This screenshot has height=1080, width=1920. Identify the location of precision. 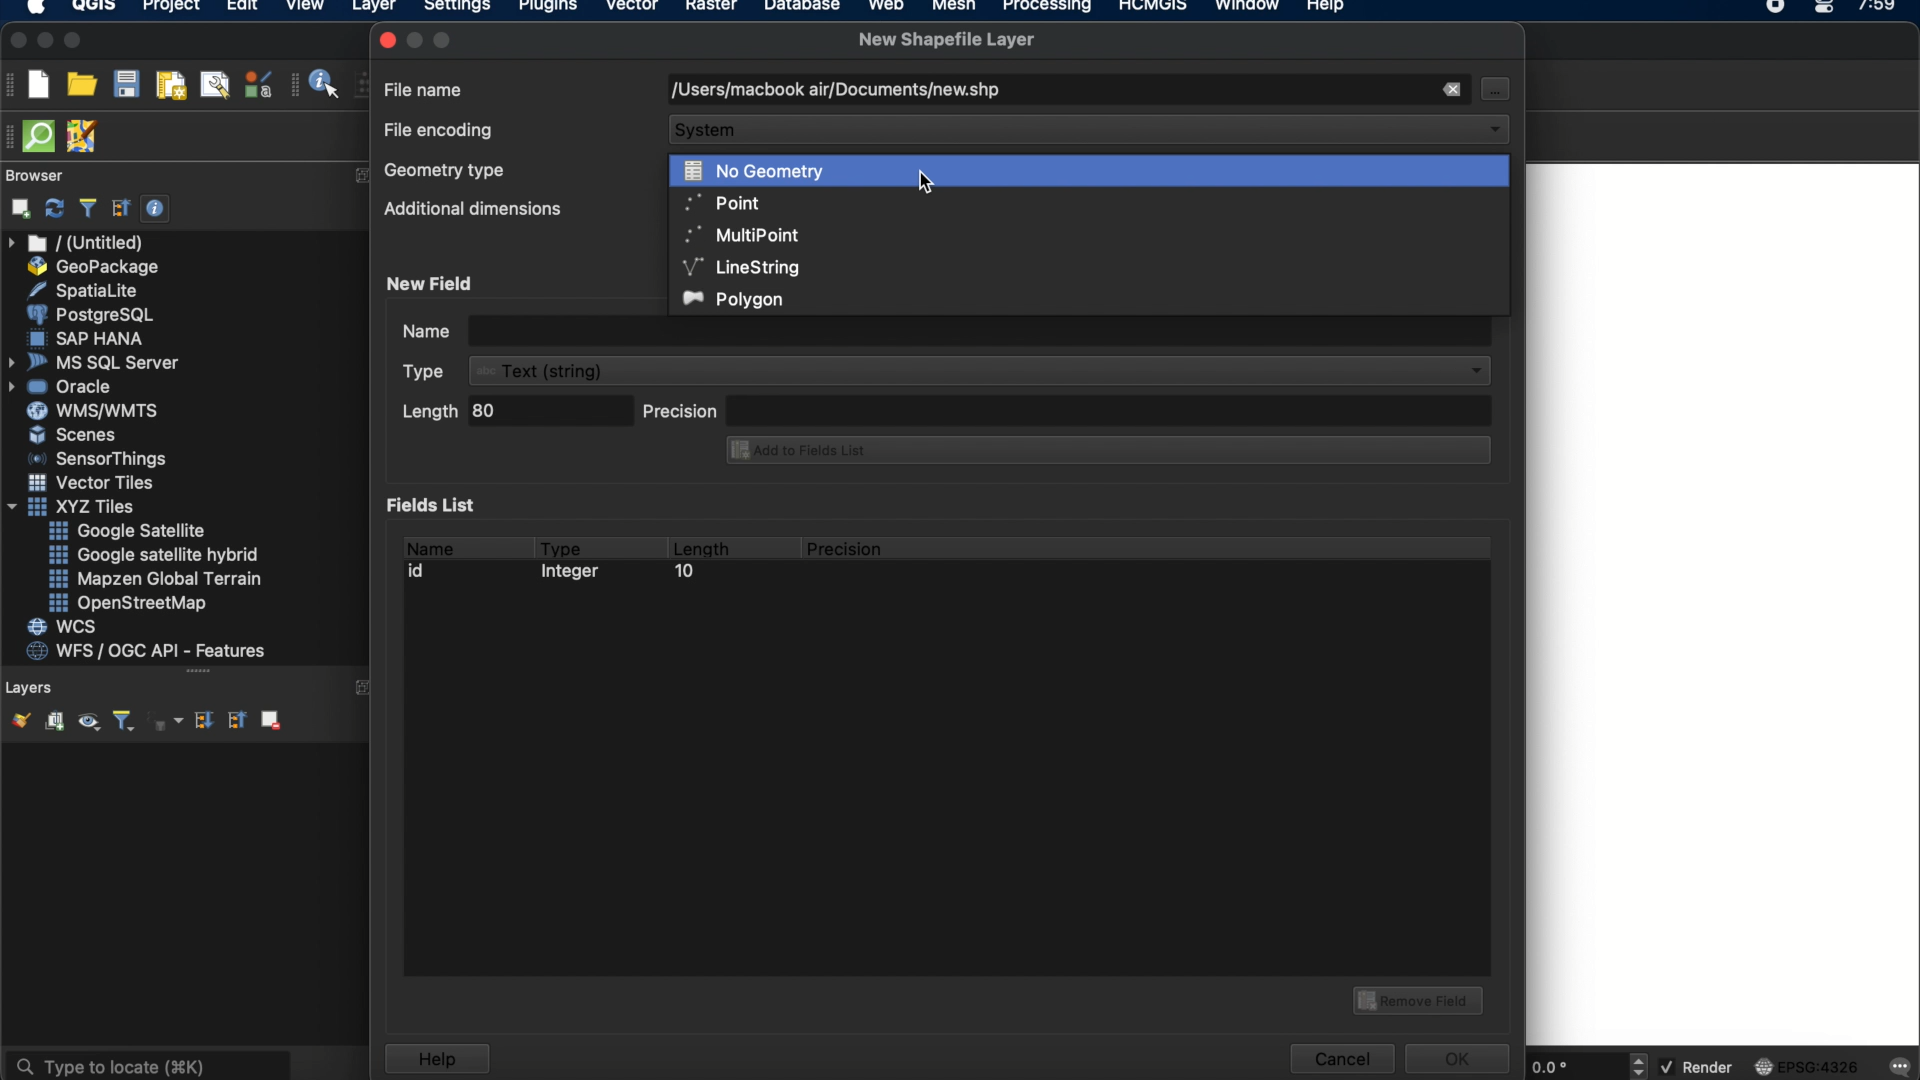
(1067, 409).